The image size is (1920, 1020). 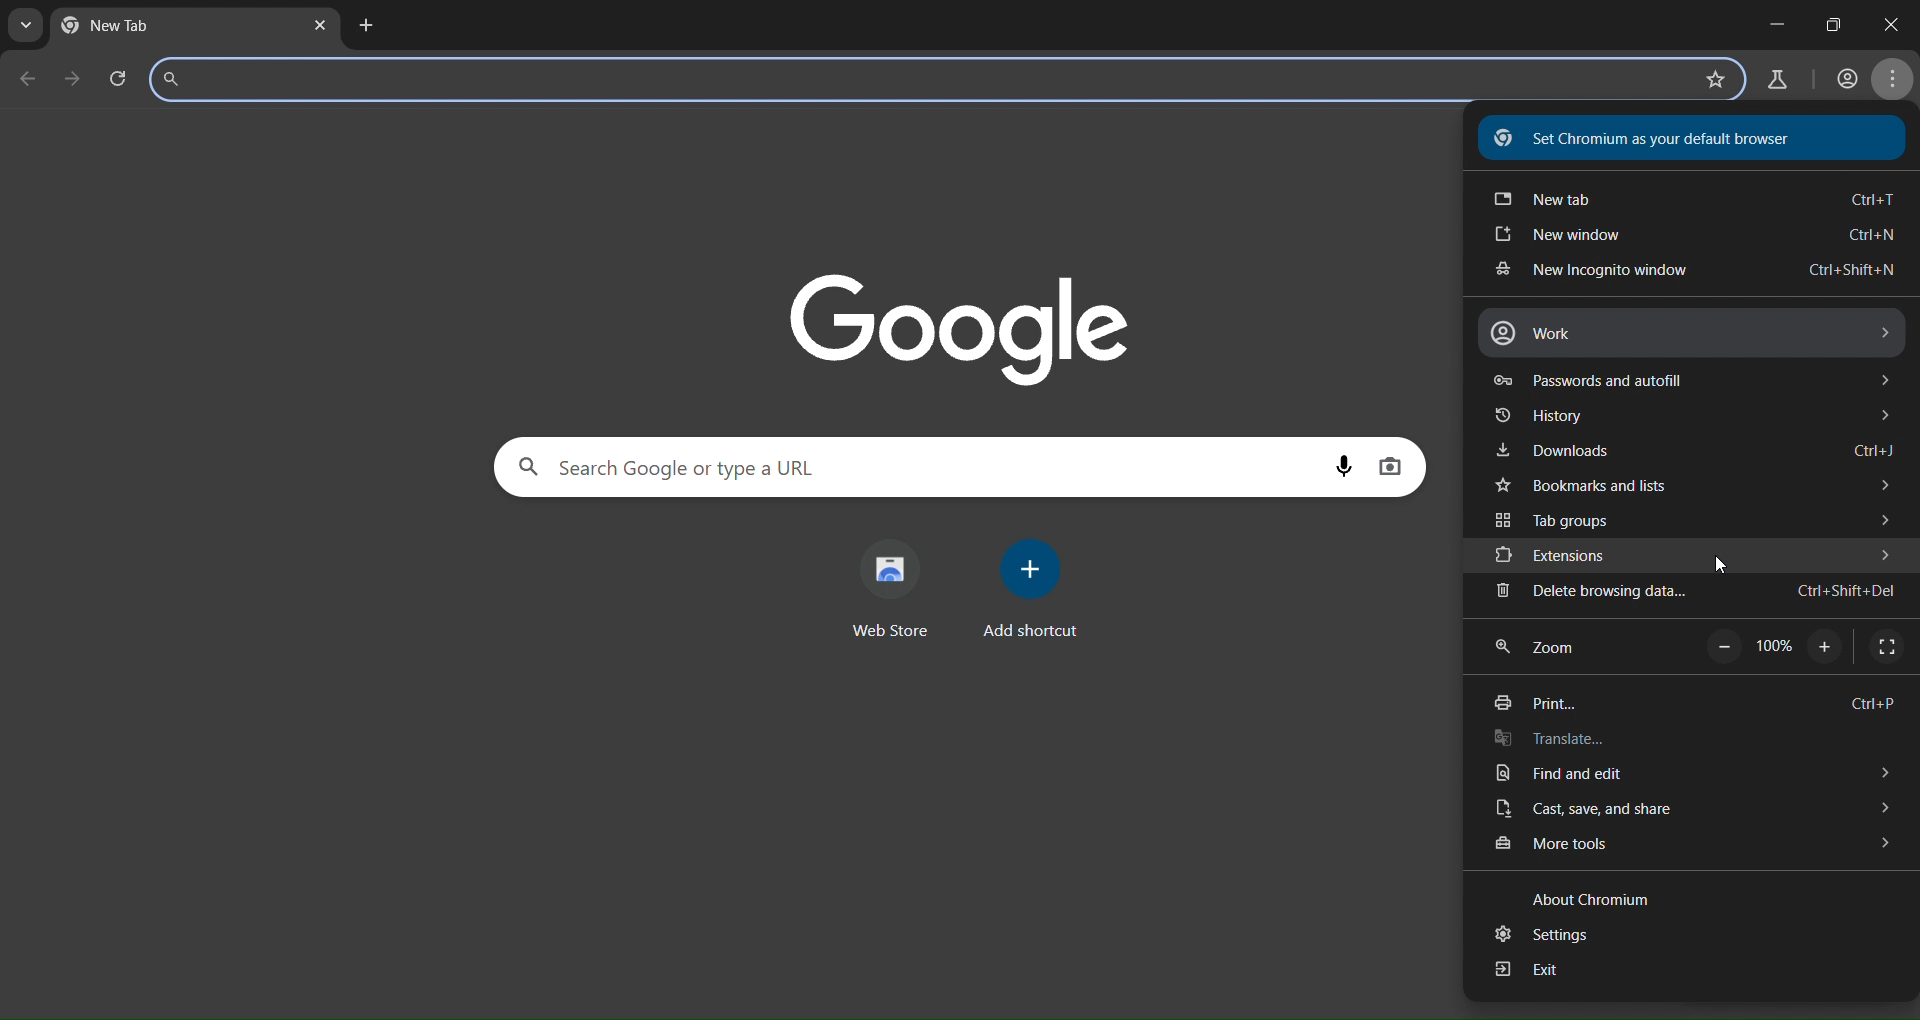 What do you see at coordinates (1594, 899) in the screenshot?
I see `text` at bounding box center [1594, 899].